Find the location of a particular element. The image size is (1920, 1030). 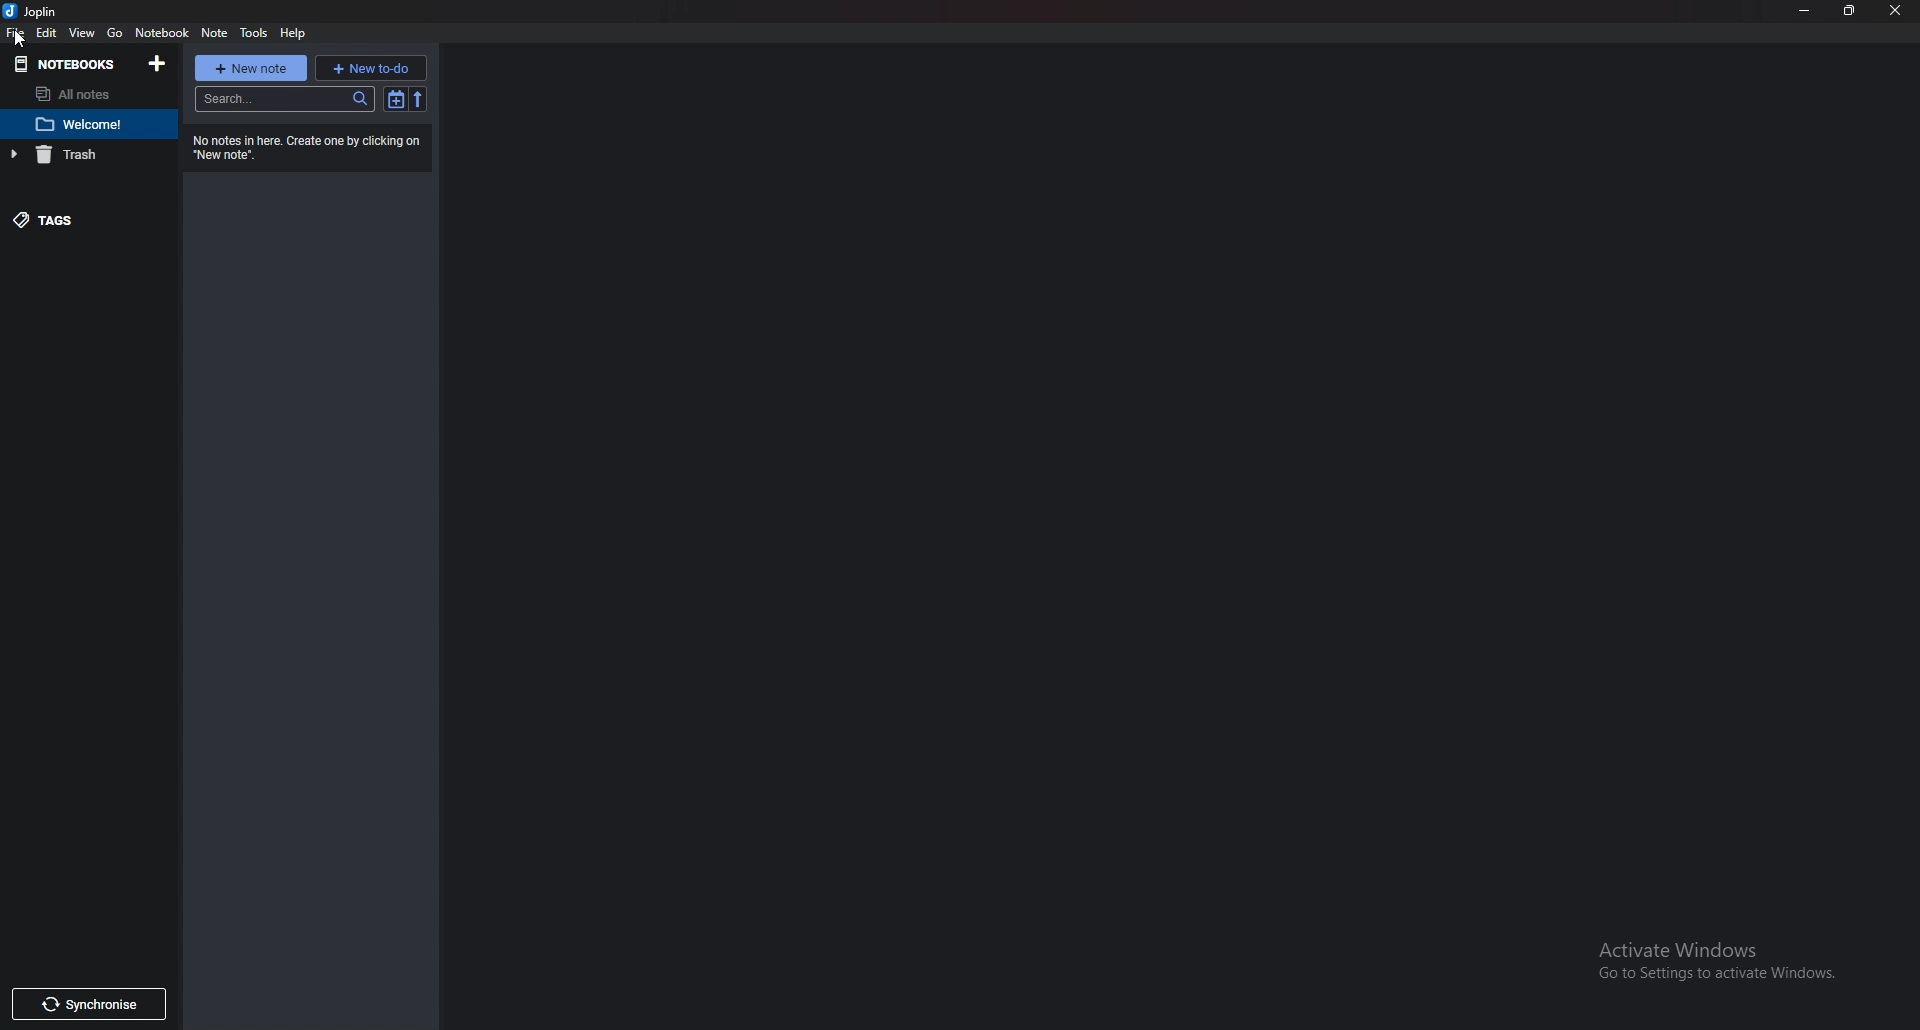

Notebook is located at coordinates (162, 33).